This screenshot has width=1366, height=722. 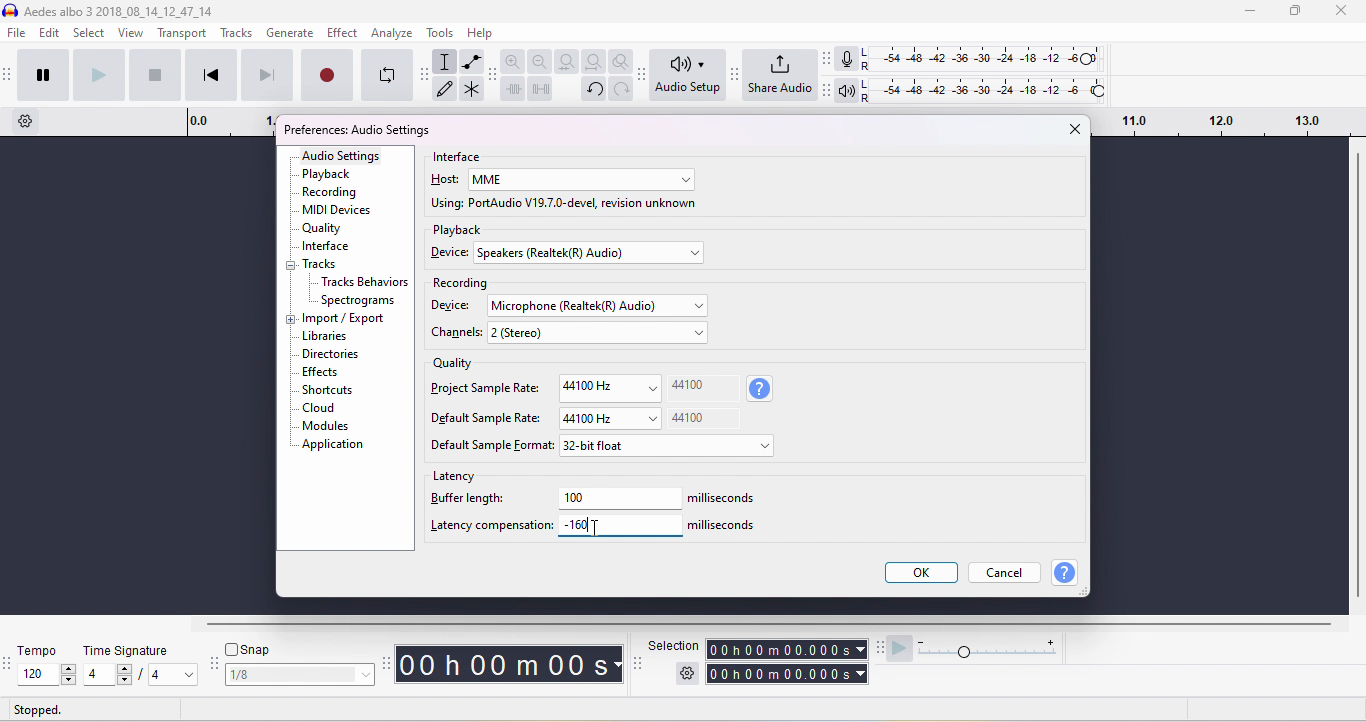 What do you see at coordinates (1247, 12) in the screenshot?
I see `minimize` at bounding box center [1247, 12].